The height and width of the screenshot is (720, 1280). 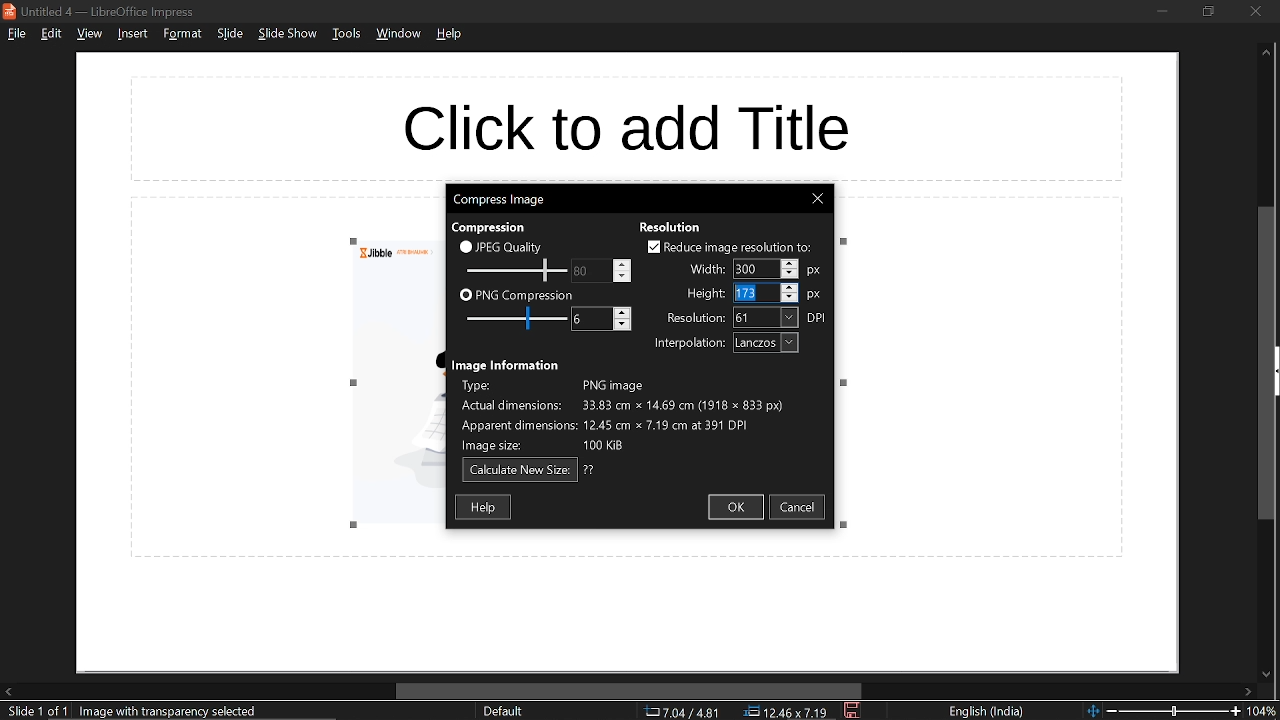 I want to click on move up, so click(x=1266, y=56).